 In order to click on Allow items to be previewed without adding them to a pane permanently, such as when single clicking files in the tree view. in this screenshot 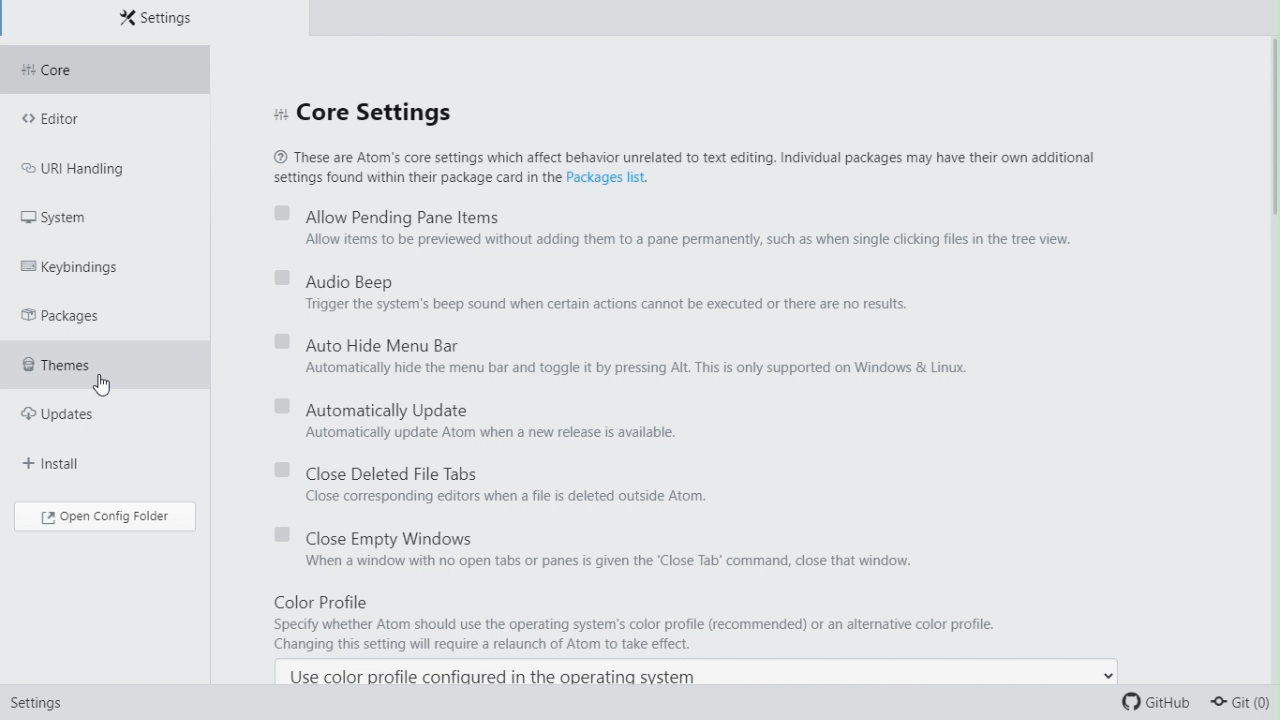, I will do `click(685, 240)`.